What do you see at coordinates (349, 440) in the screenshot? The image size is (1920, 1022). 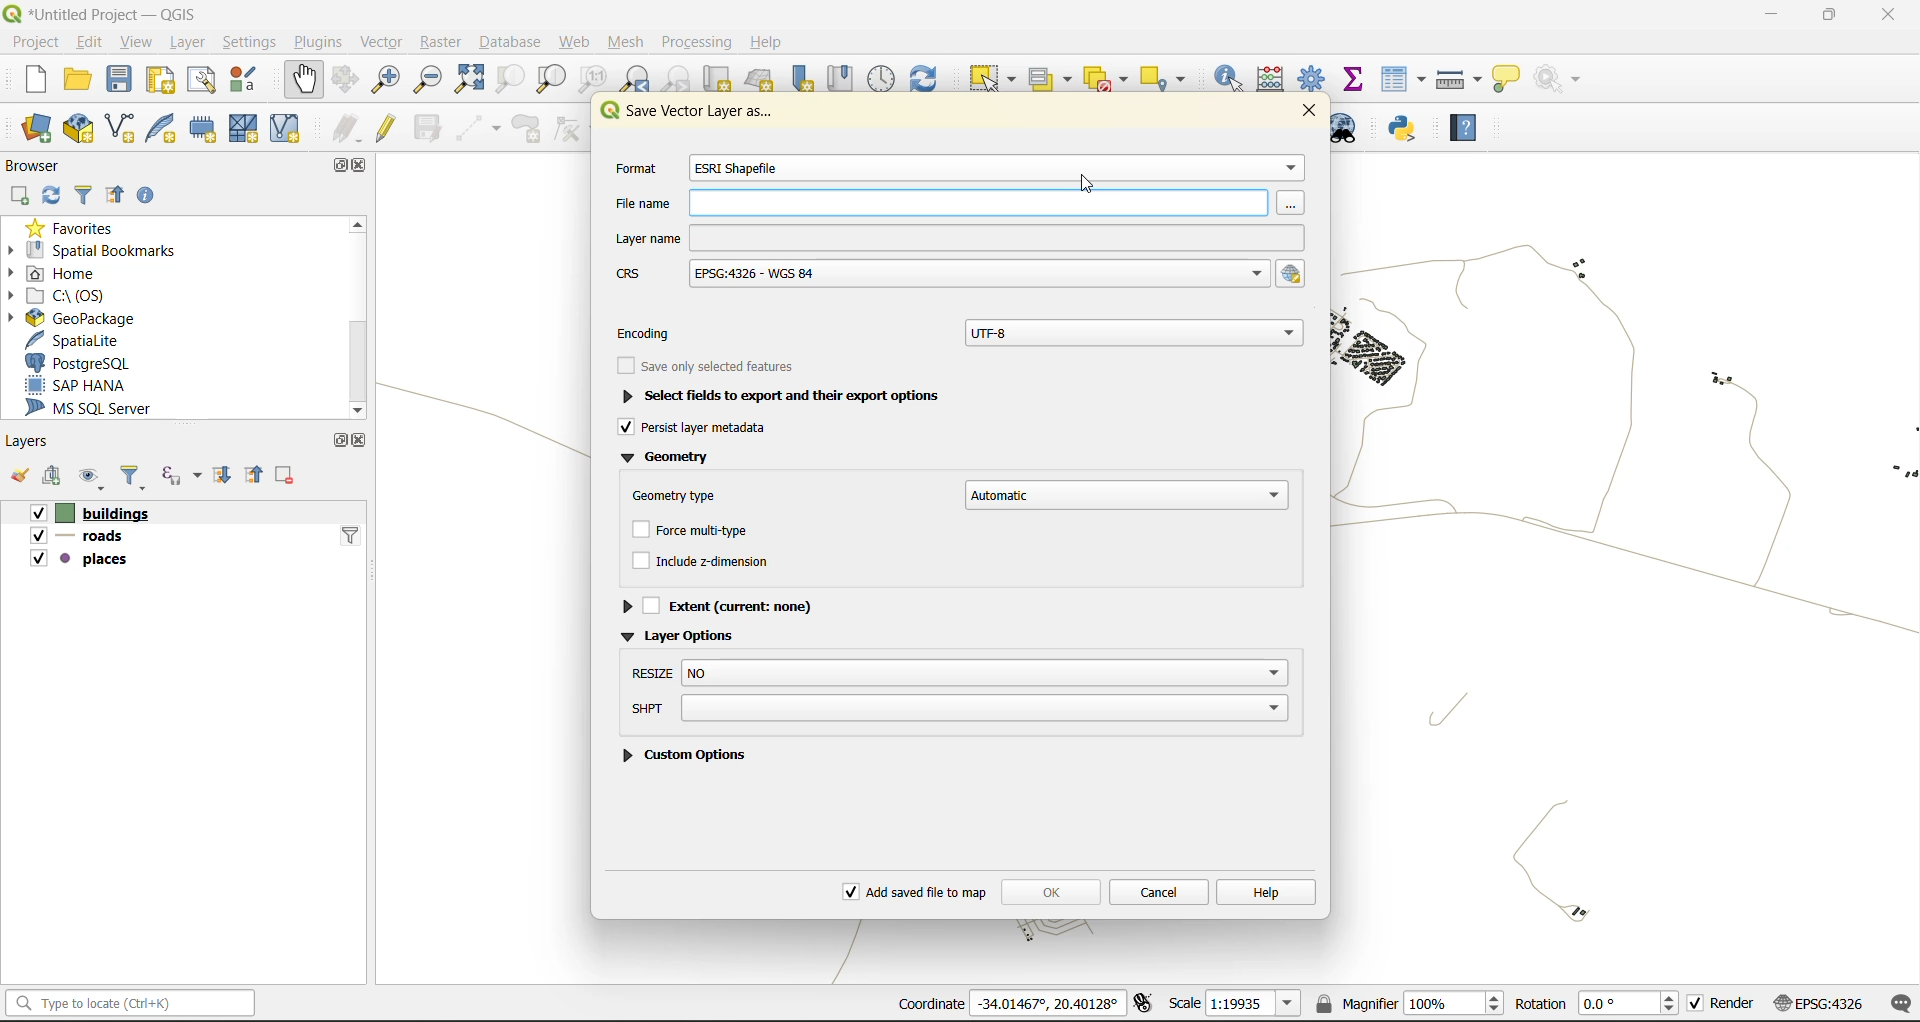 I see `maximize` at bounding box center [349, 440].